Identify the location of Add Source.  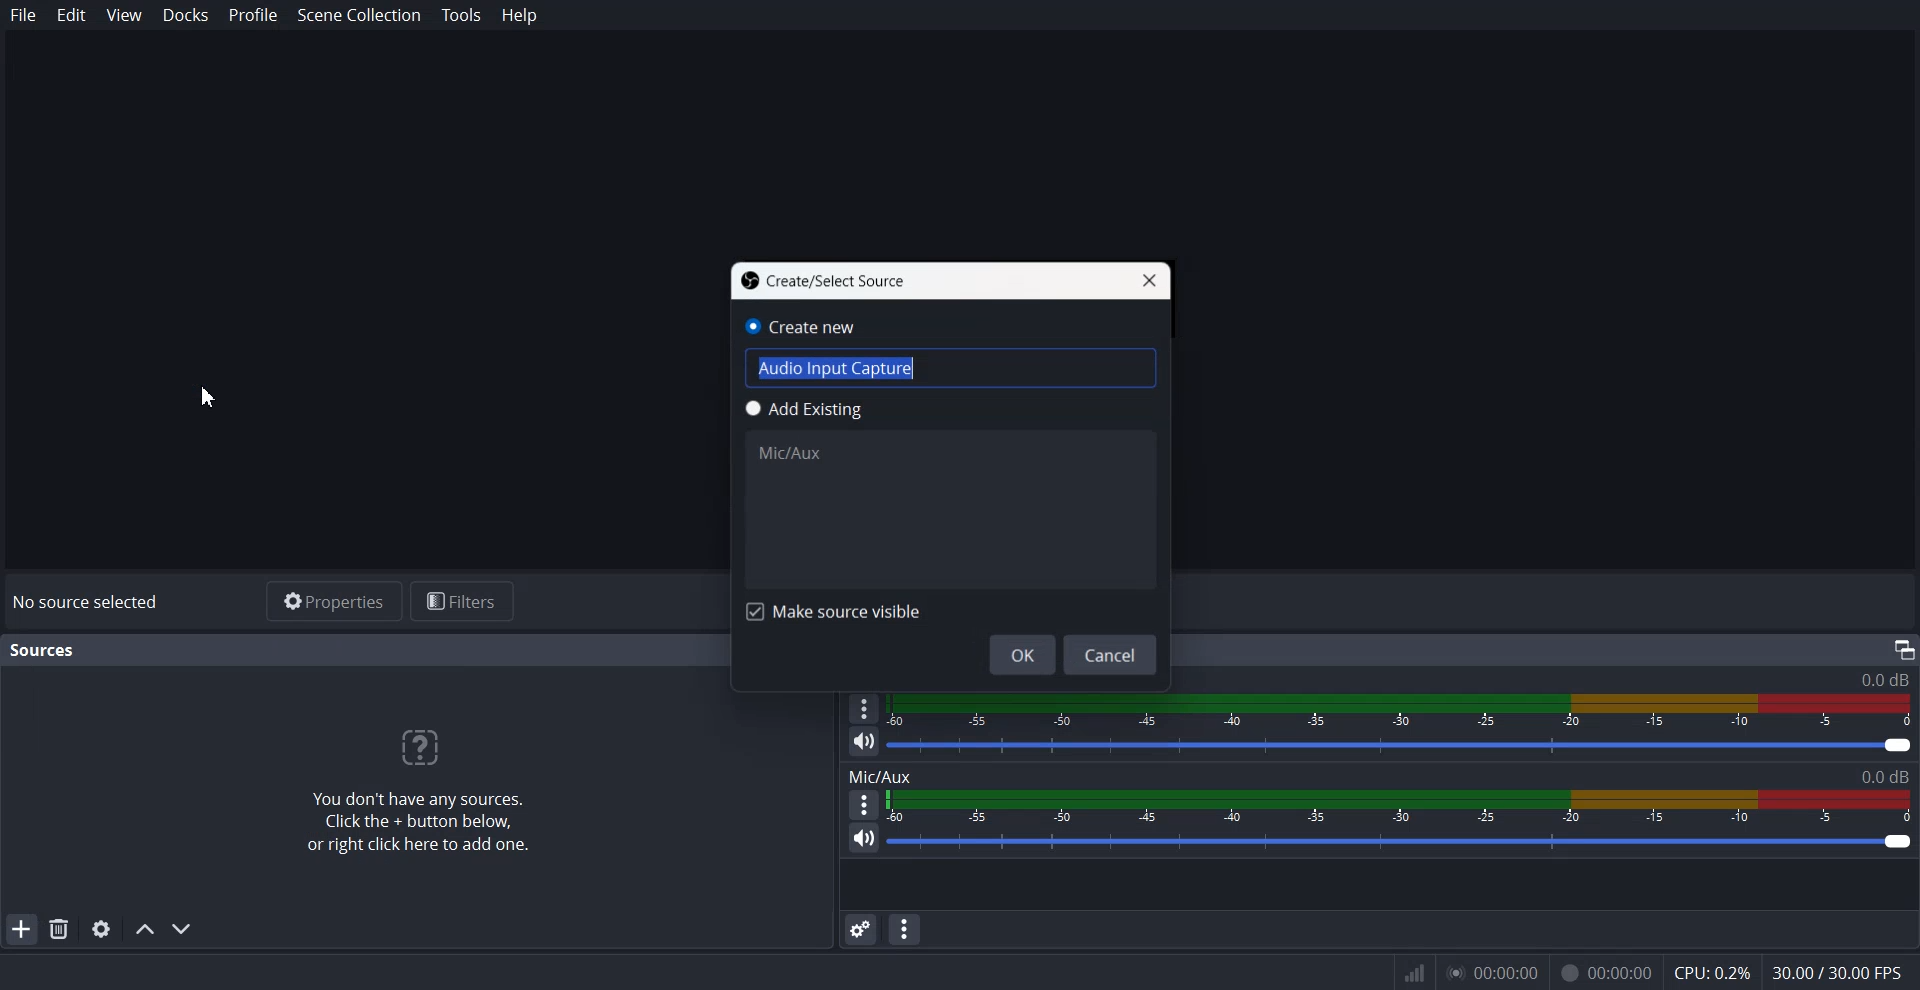
(21, 928).